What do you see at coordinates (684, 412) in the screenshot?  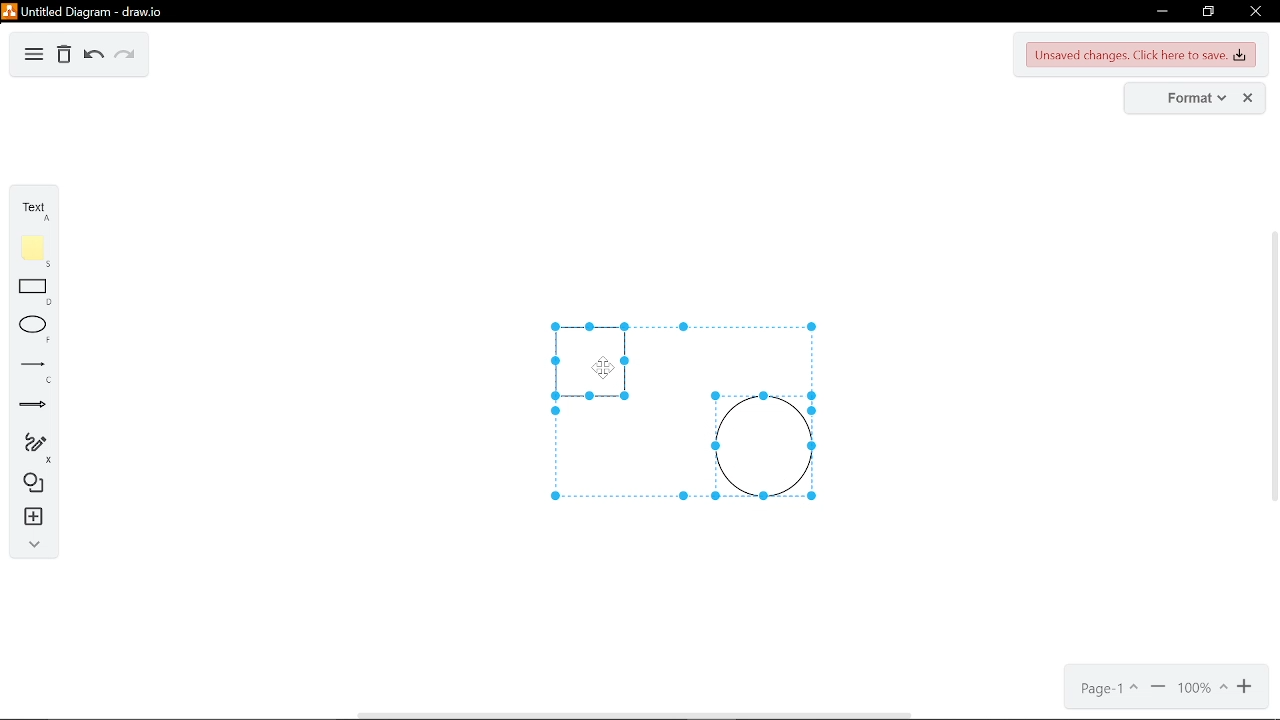 I see `grouped object selected` at bounding box center [684, 412].